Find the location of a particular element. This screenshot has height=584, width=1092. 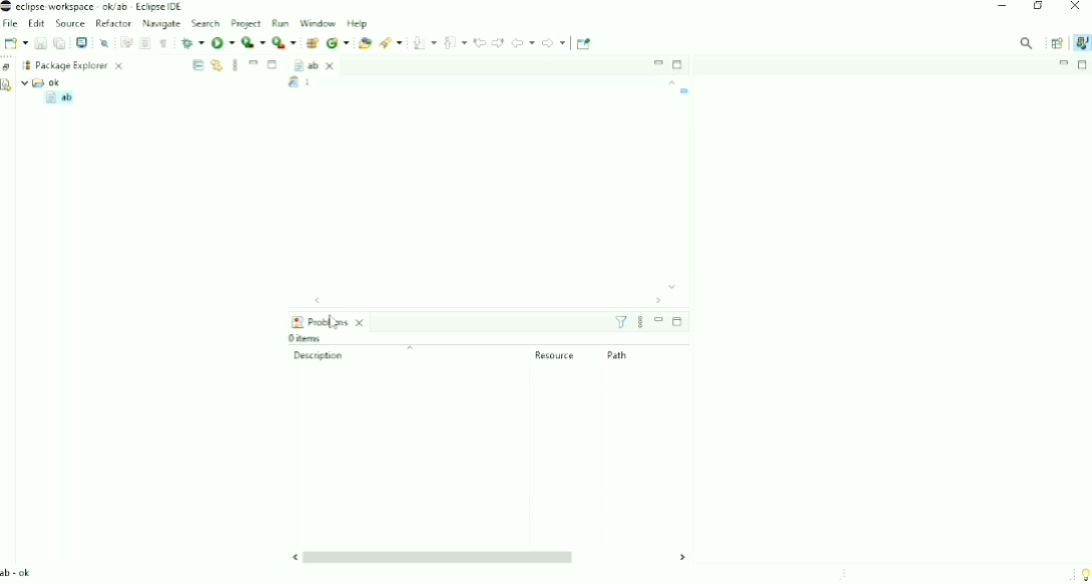

Help is located at coordinates (358, 24).